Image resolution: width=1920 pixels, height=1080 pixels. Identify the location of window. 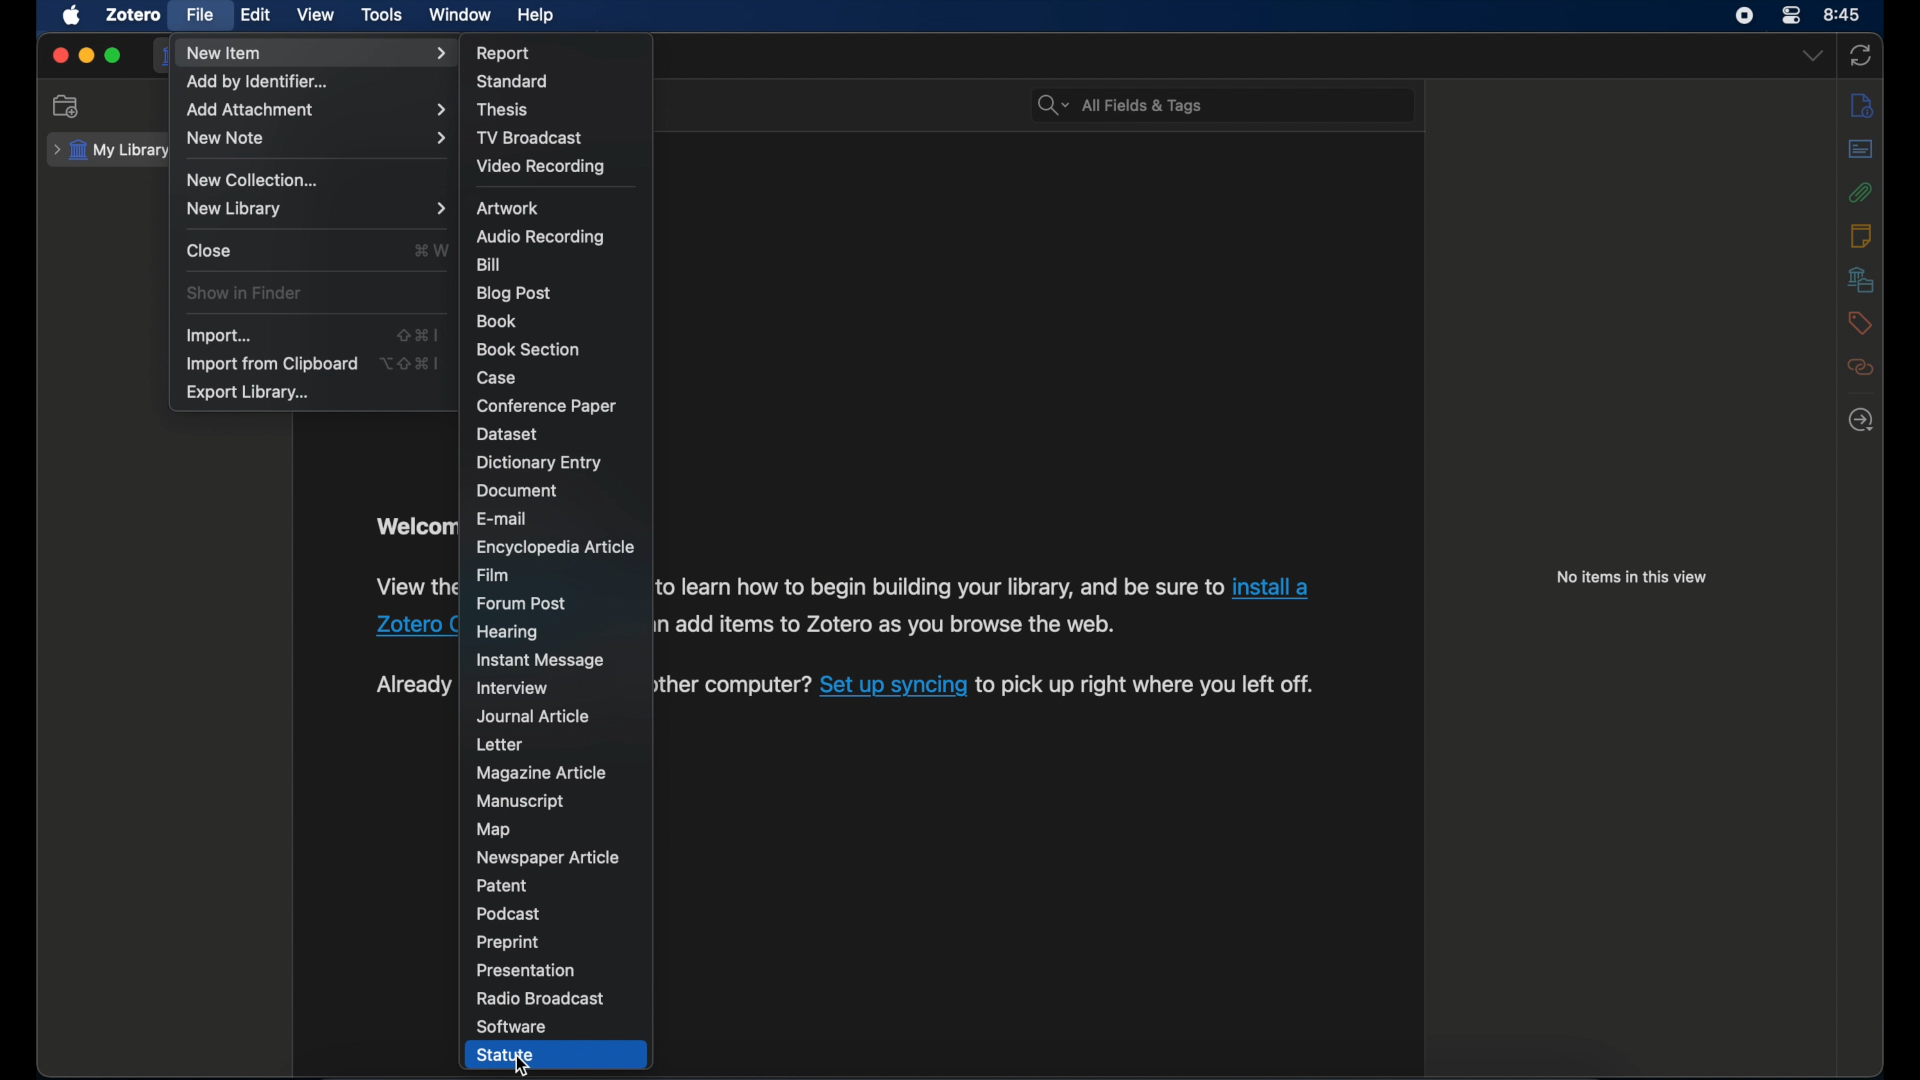
(461, 14).